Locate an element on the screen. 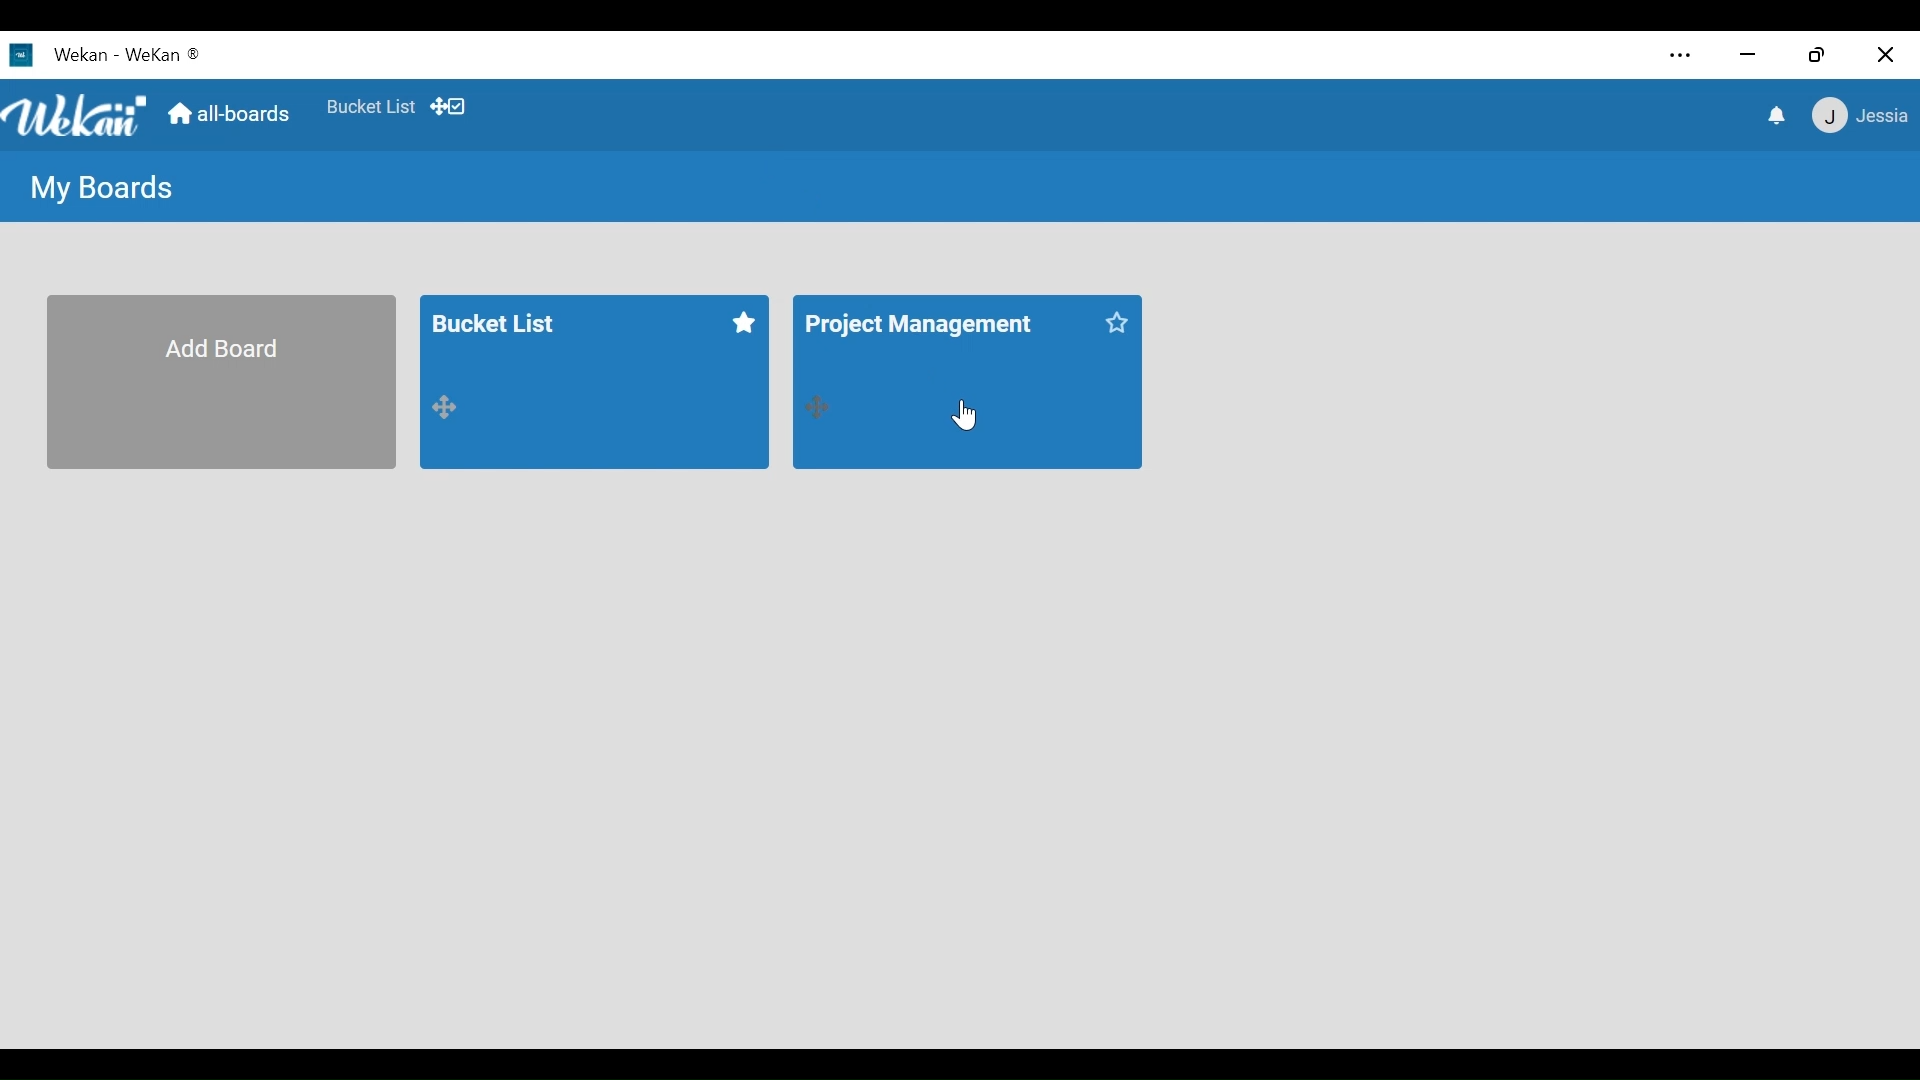  My Boards is located at coordinates (97, 187).